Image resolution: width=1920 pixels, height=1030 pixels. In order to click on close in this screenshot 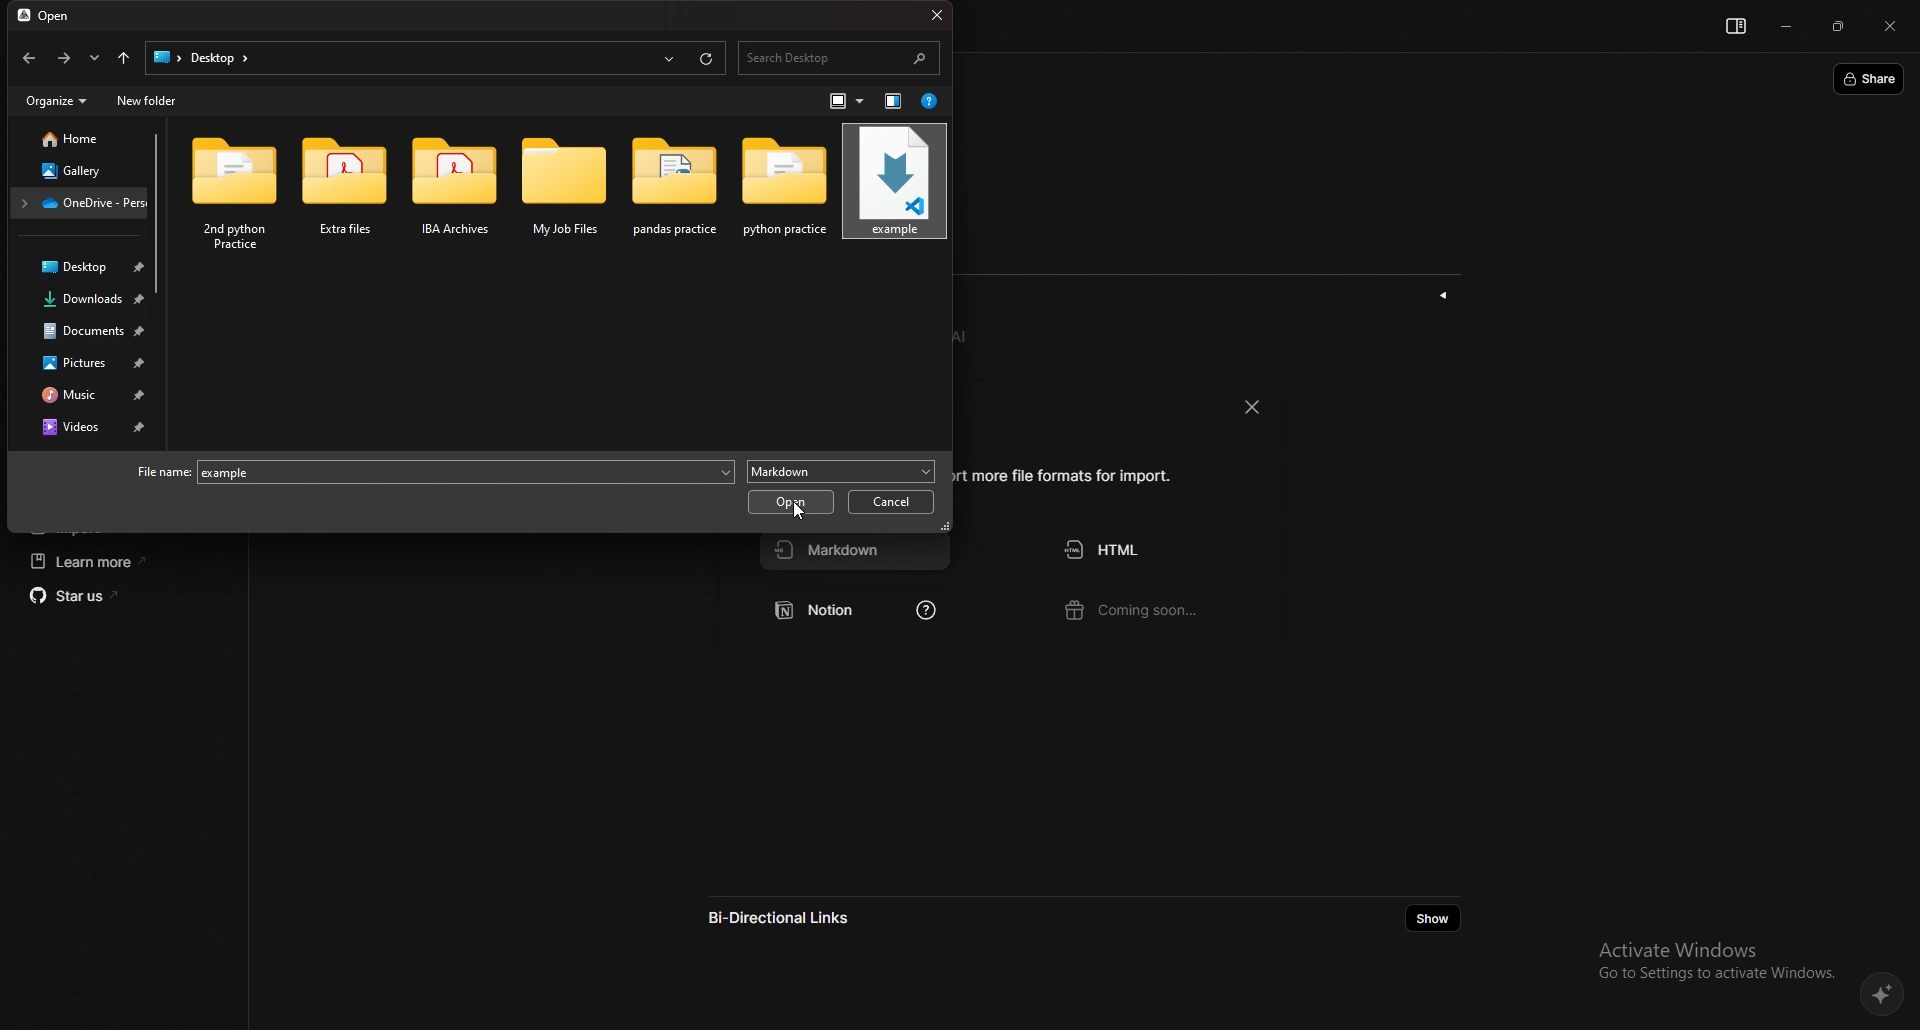, I will do `click(1251, 406)`.